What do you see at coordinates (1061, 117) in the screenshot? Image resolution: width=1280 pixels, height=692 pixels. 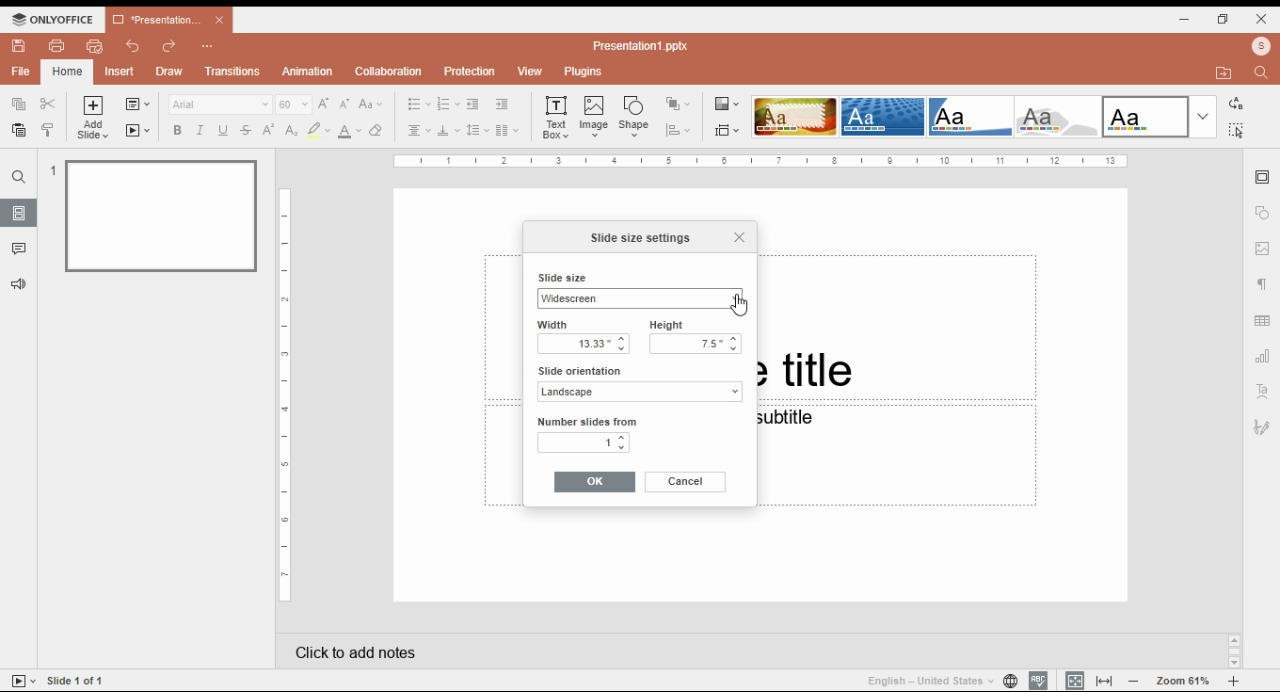 I see `slide them option` at bounding box center [1061, 117].